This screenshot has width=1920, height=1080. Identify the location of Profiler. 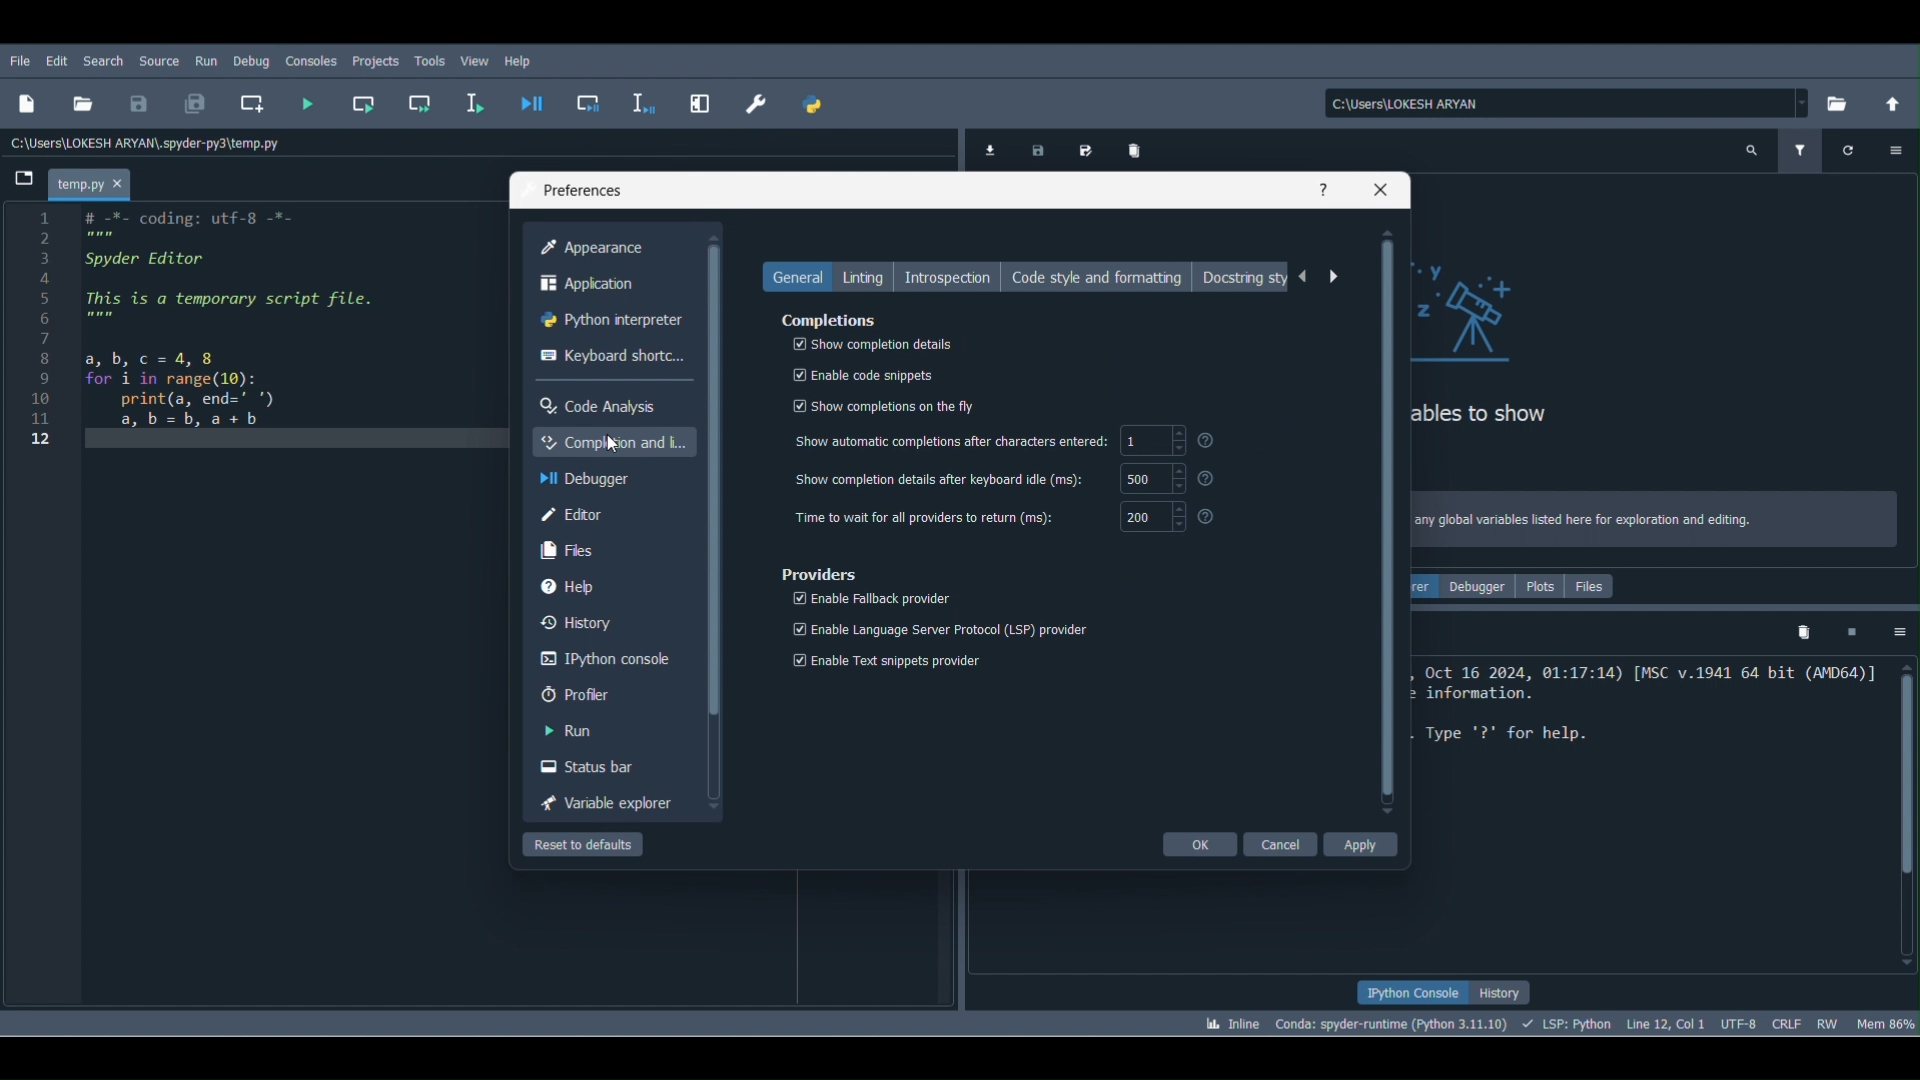
(578, 697).